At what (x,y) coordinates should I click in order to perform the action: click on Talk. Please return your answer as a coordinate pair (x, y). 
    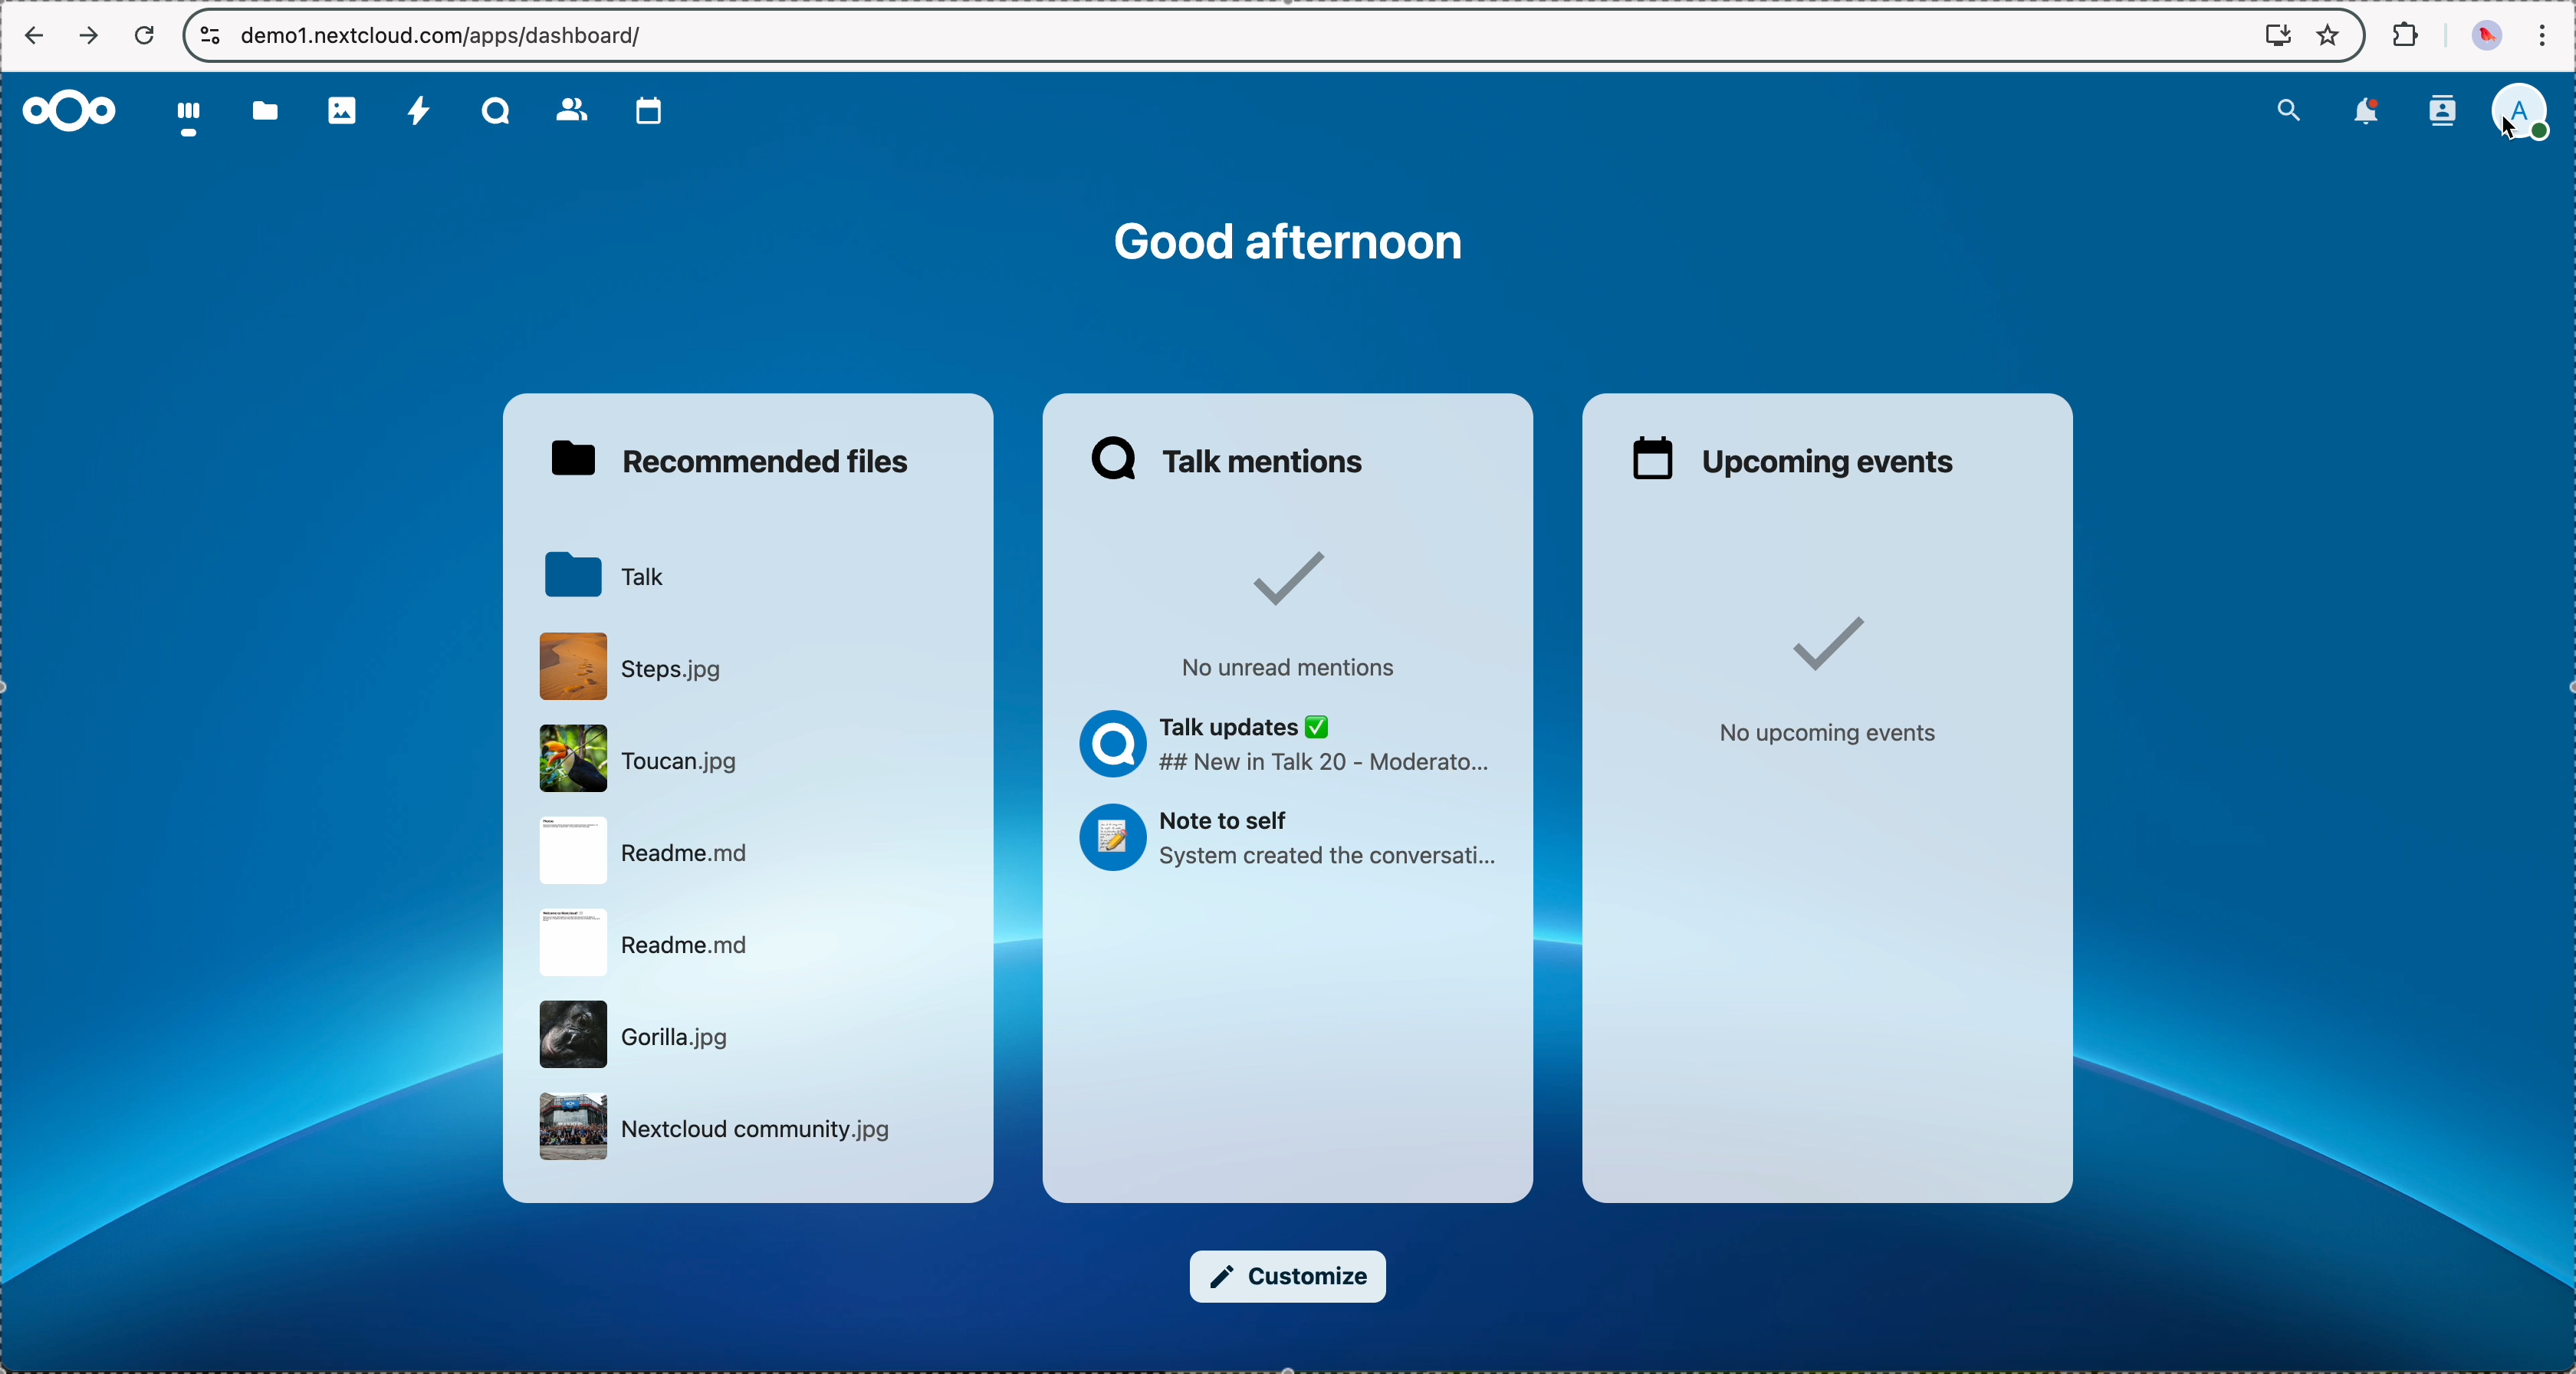
    Looking at the image, I should click on (492, 112).